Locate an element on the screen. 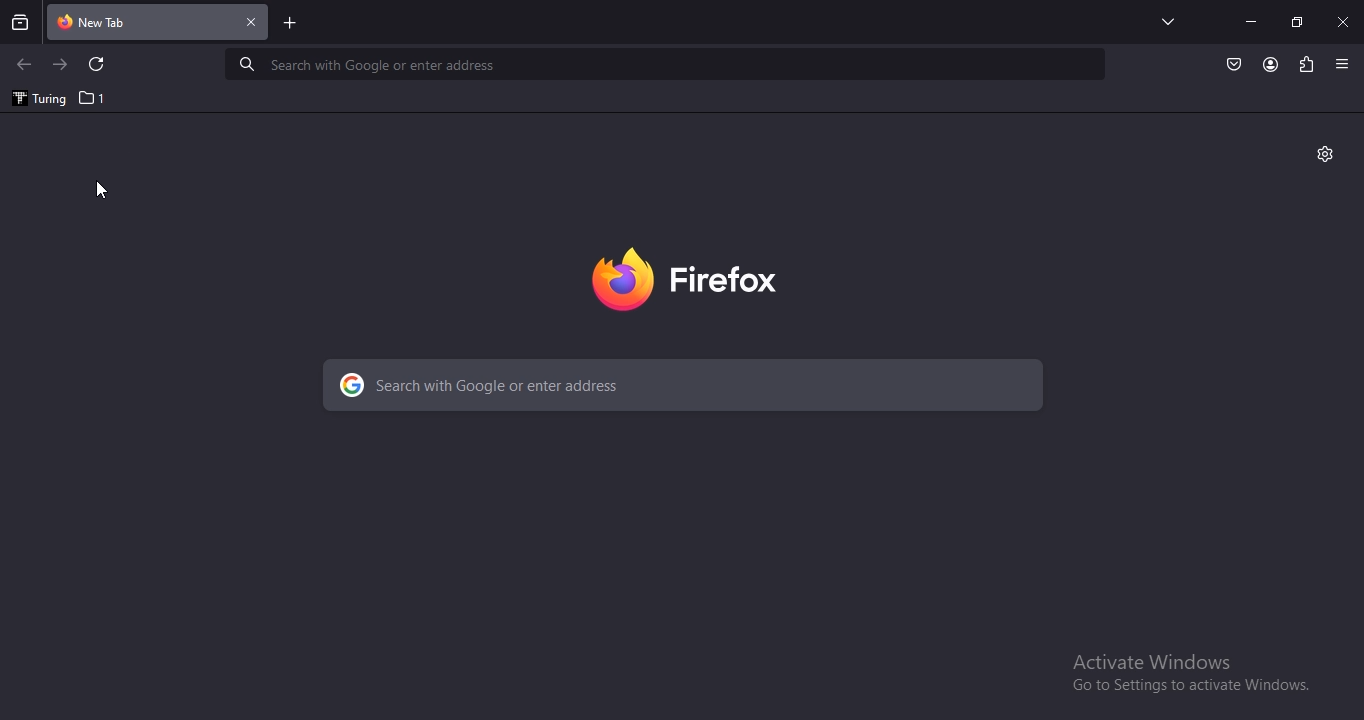  click to go to next page is located at coordinates (61, 64).